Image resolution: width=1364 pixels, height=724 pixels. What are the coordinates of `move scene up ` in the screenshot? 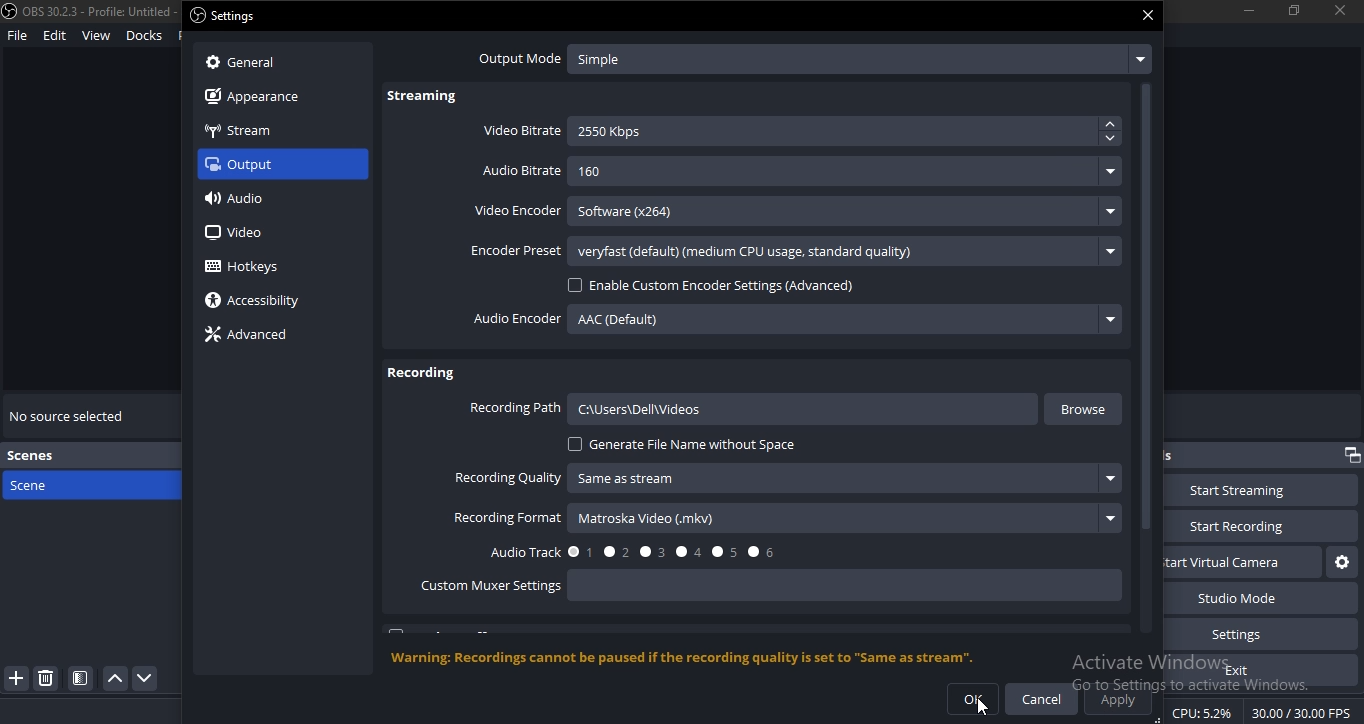 It's located at (116, 679).